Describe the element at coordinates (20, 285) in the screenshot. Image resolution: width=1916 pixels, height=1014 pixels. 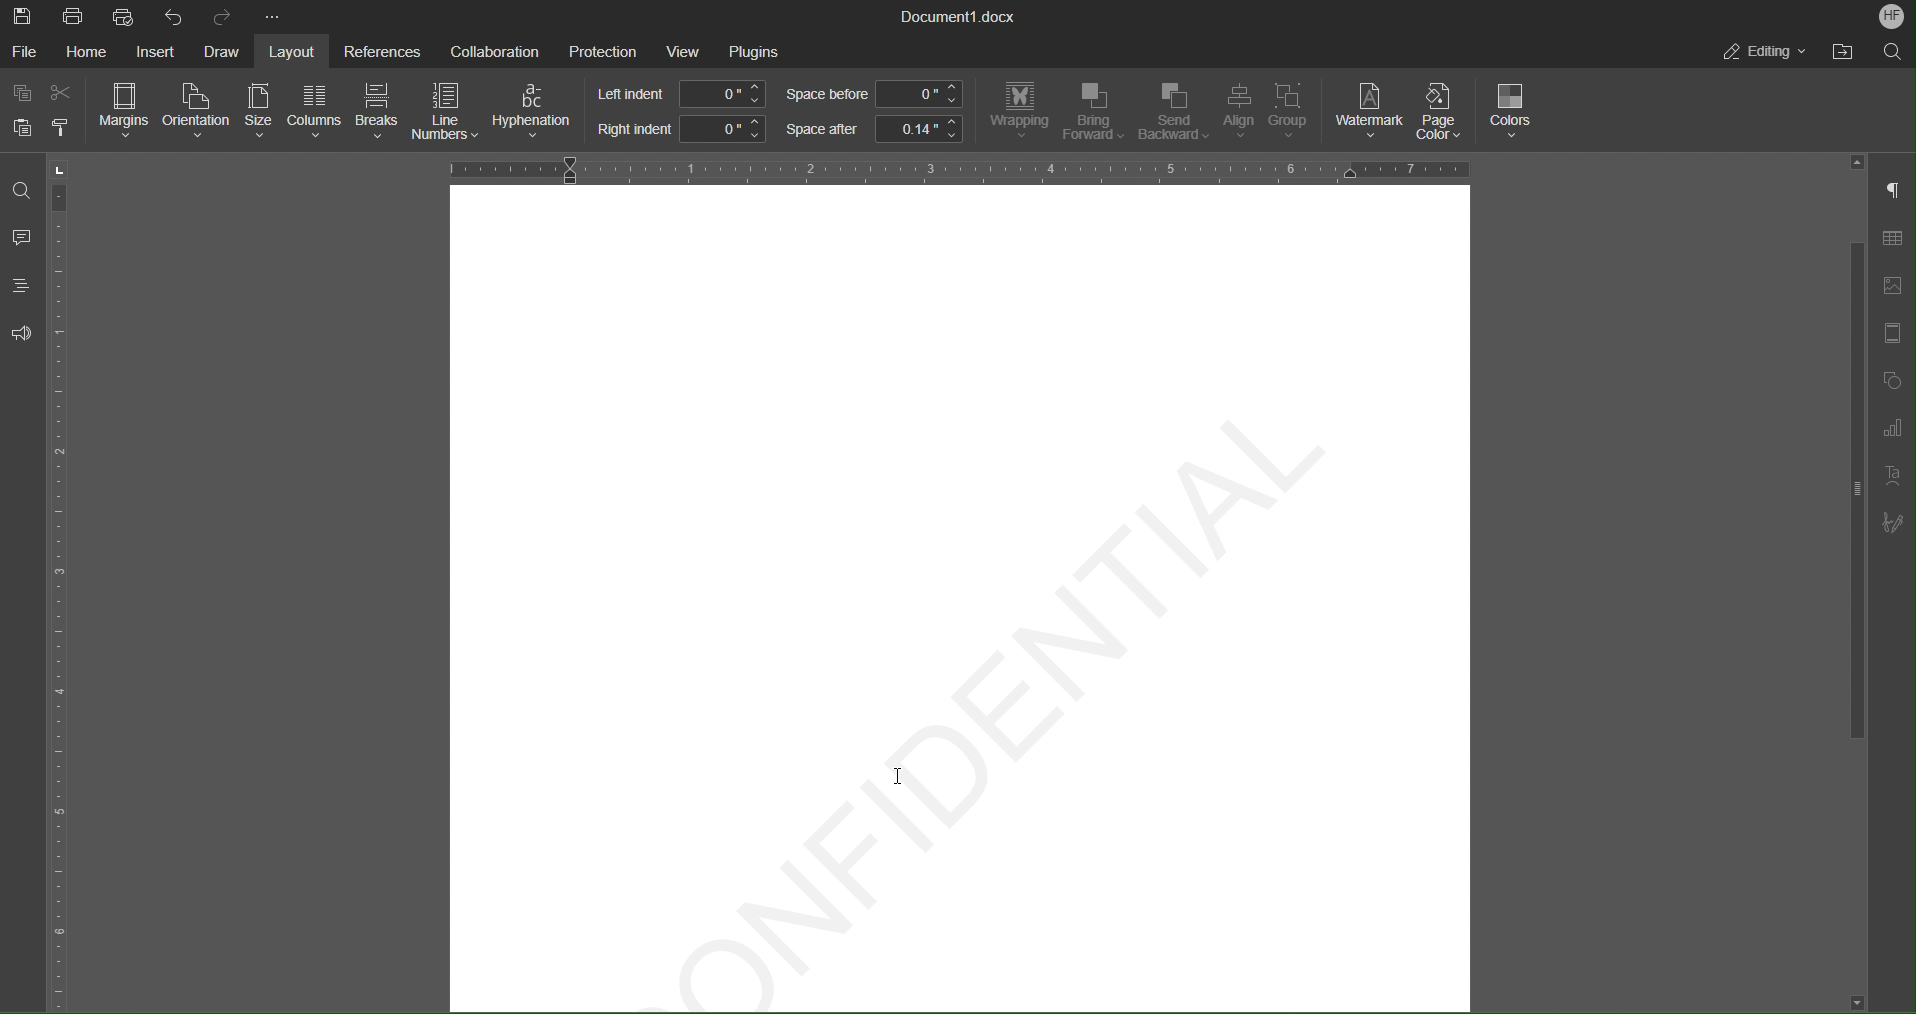
I see `Headings` at that location.